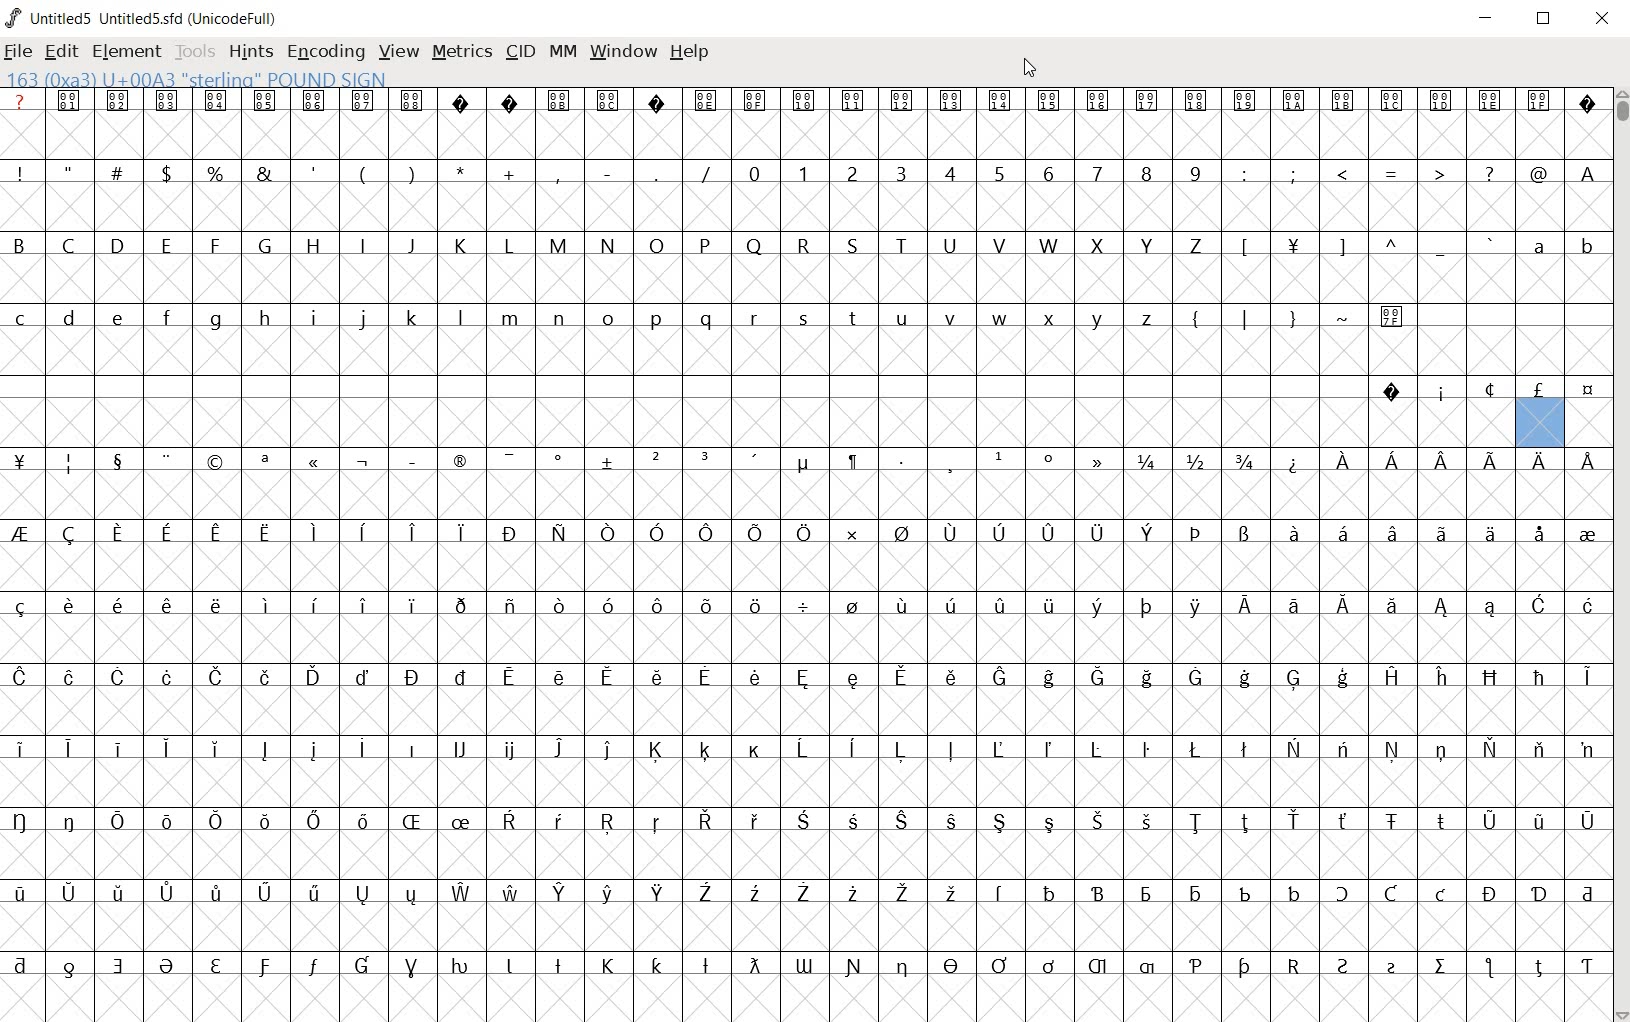  Describe the element at coordinates (509, 245) in the screenshot. I see `L` at that location.